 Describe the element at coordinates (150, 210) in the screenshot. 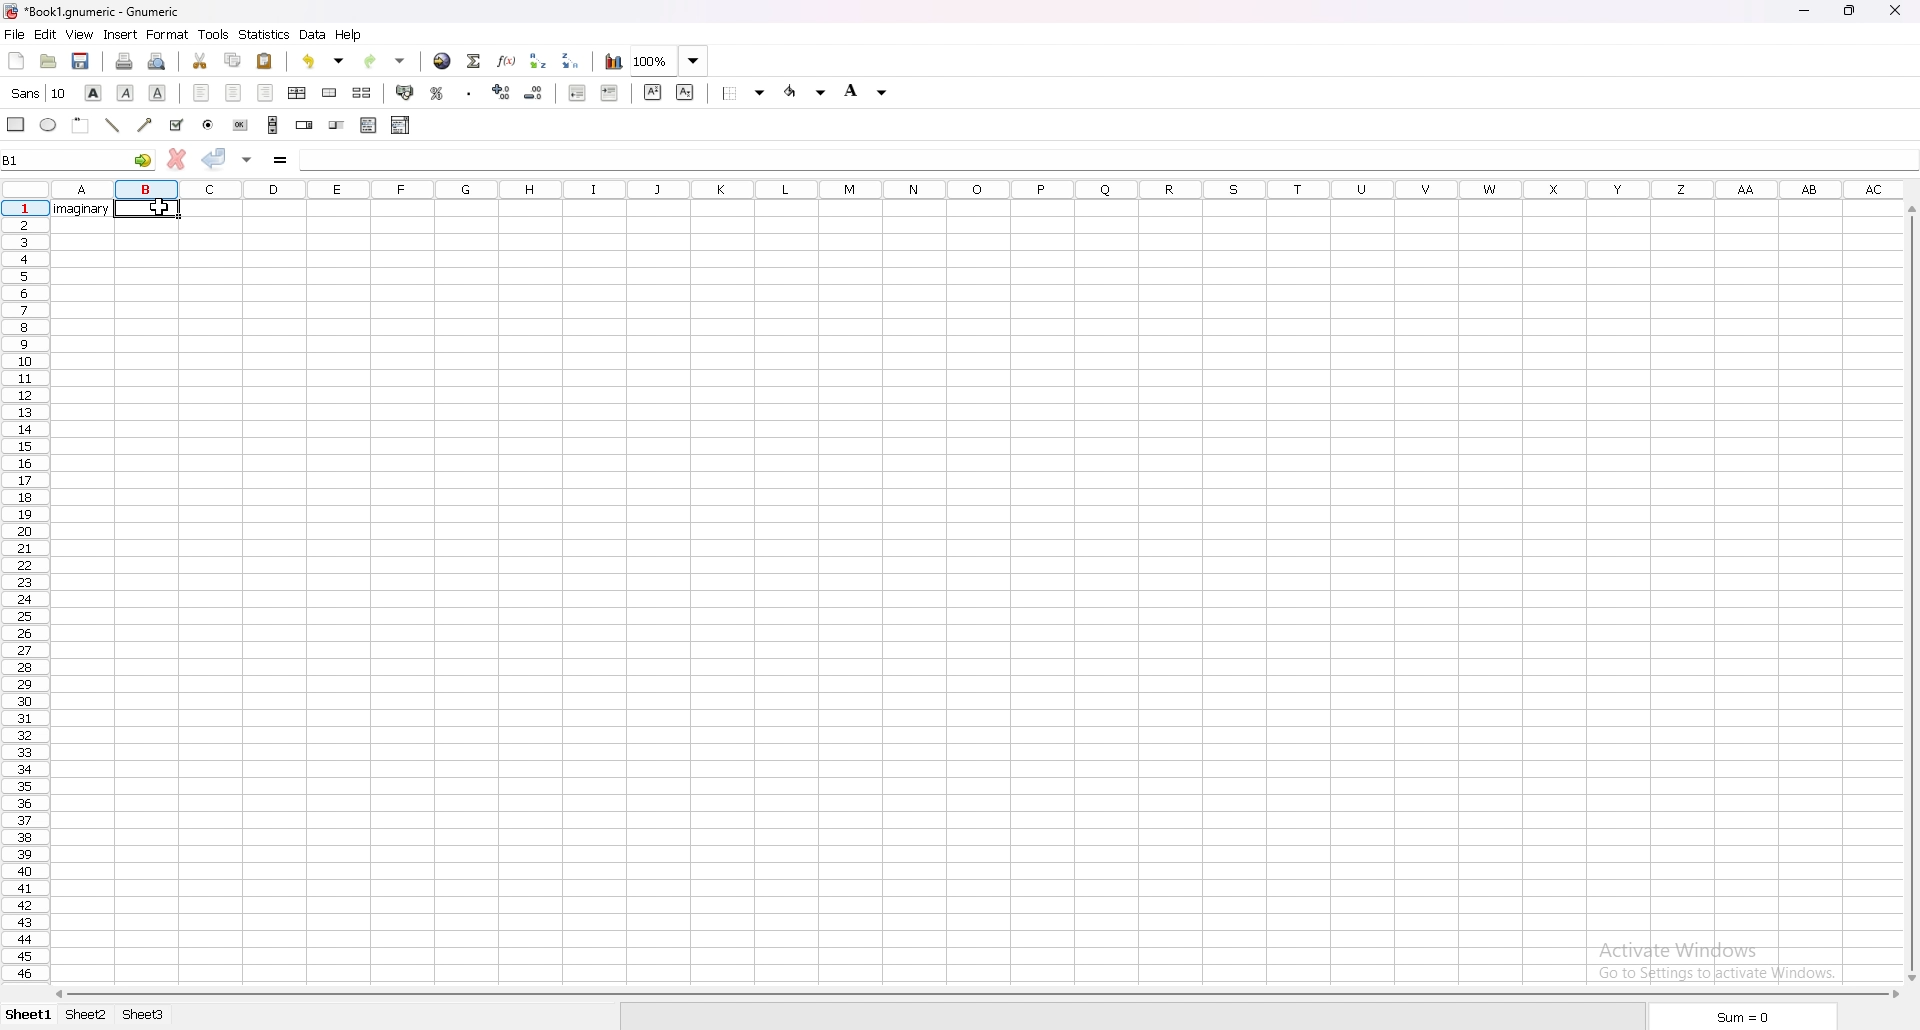

I see `selected cell` at that location.